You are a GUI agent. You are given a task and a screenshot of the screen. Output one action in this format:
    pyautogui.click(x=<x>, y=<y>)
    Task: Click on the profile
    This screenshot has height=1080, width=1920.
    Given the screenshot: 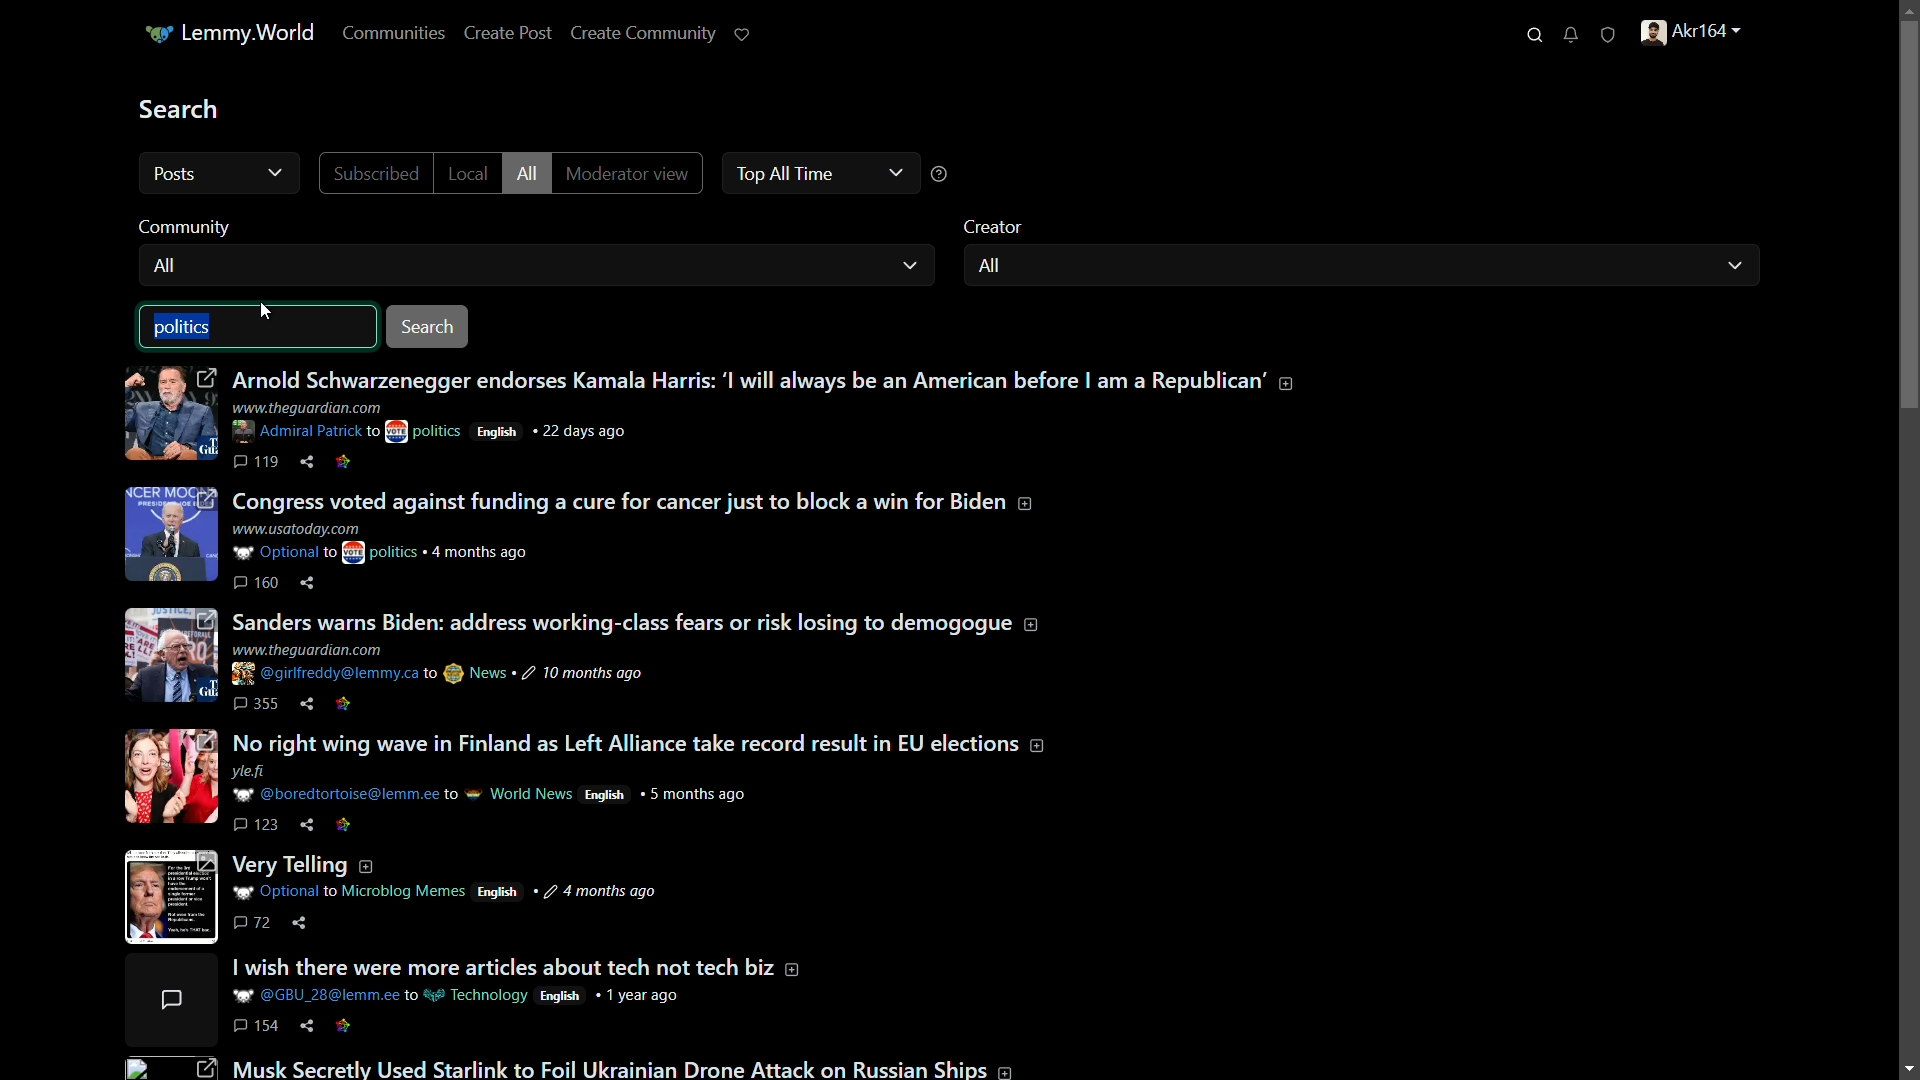 What is the action you would take?
    pyautogui.click(x=1693, y=33)
    